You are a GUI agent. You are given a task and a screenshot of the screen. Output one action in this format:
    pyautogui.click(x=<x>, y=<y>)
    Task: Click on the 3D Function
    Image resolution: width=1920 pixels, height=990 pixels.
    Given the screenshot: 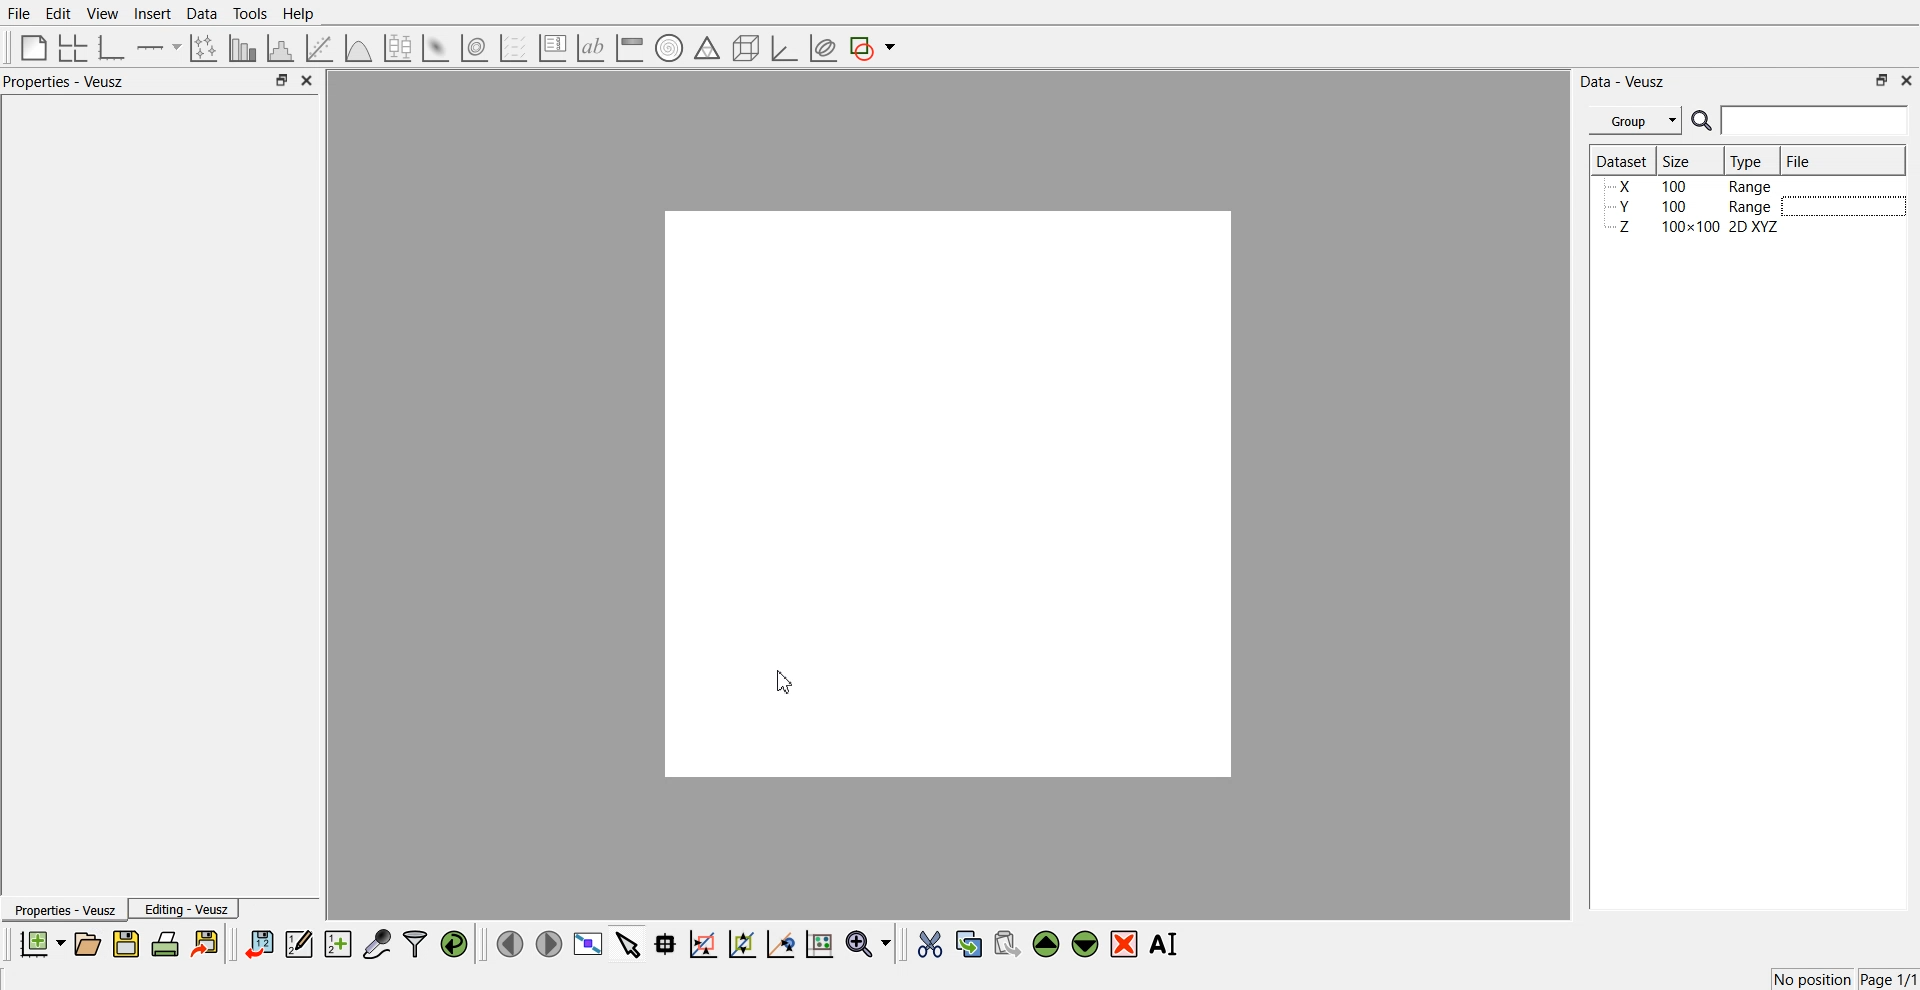 What is the action you would take?
    pyautogui.click(x=359, y=48)
    